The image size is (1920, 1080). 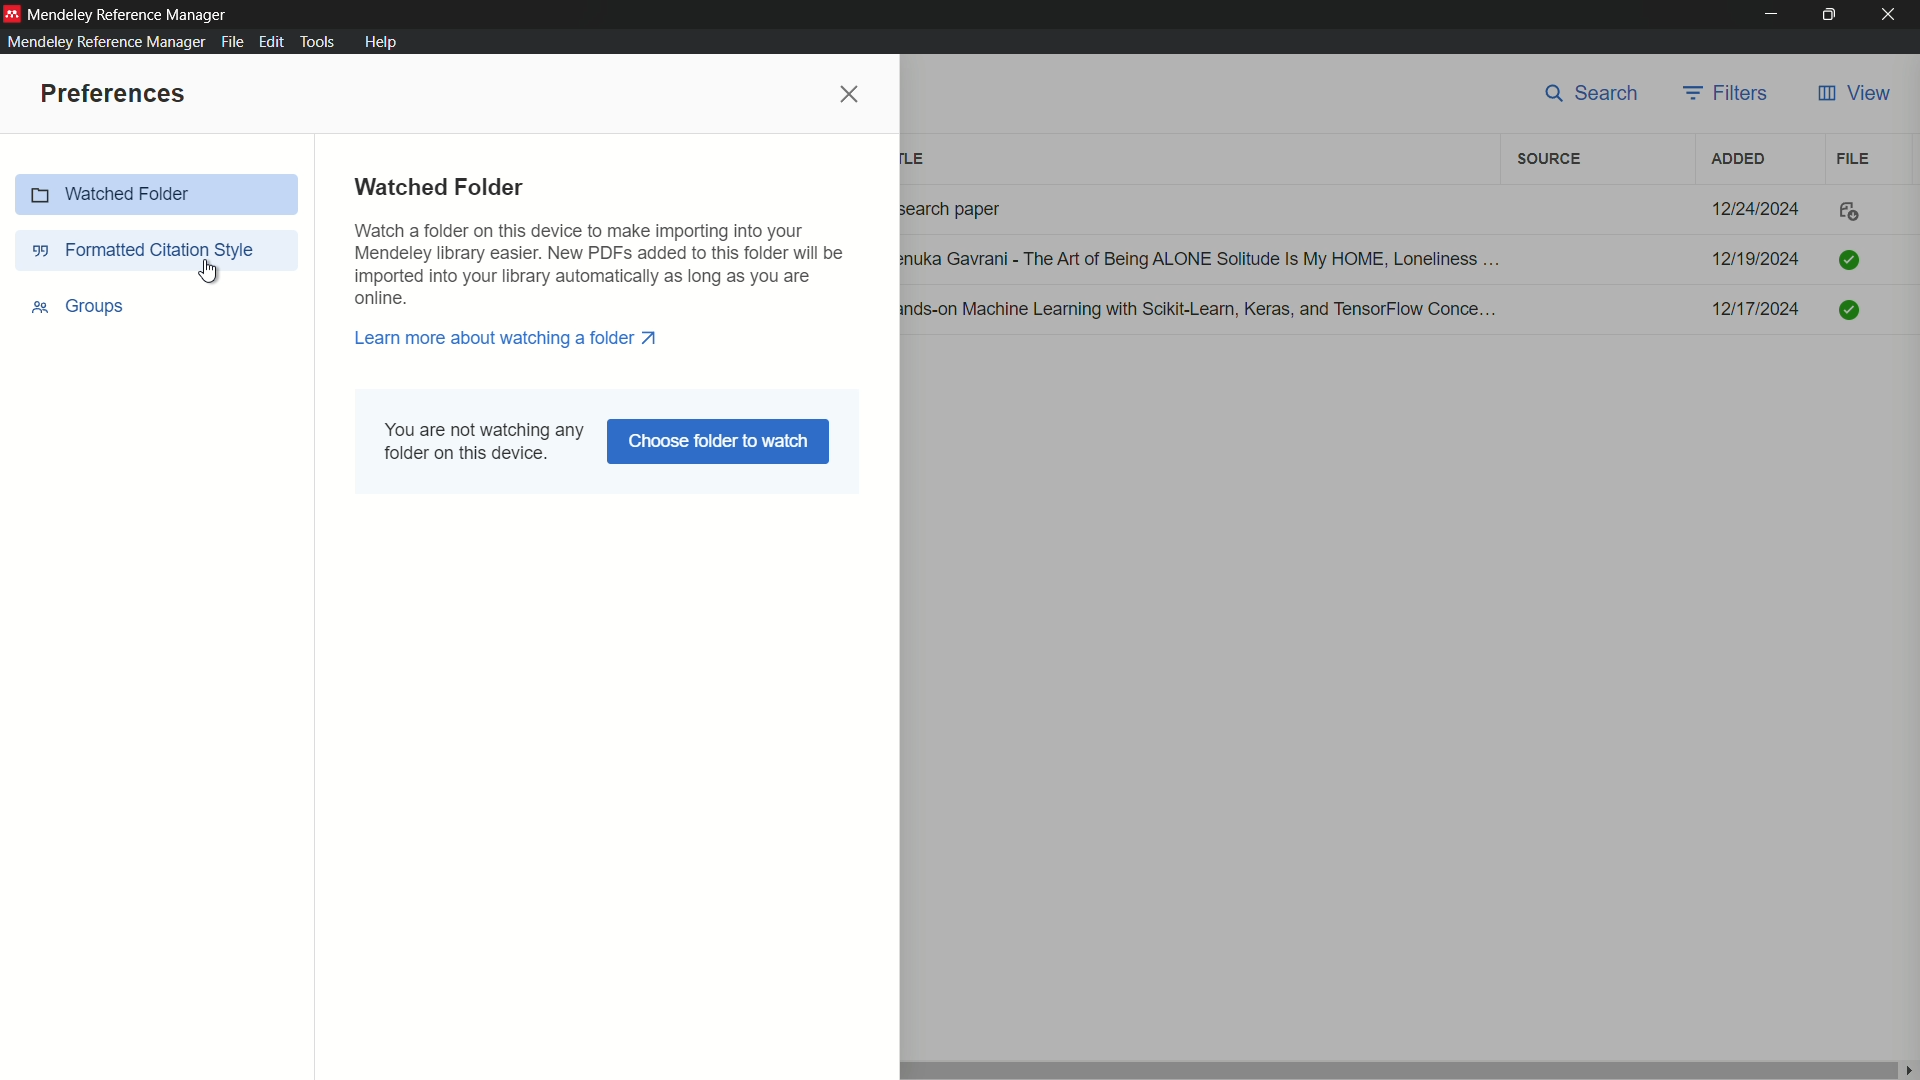 I want to click on cursor, so click(x=216, y=272).